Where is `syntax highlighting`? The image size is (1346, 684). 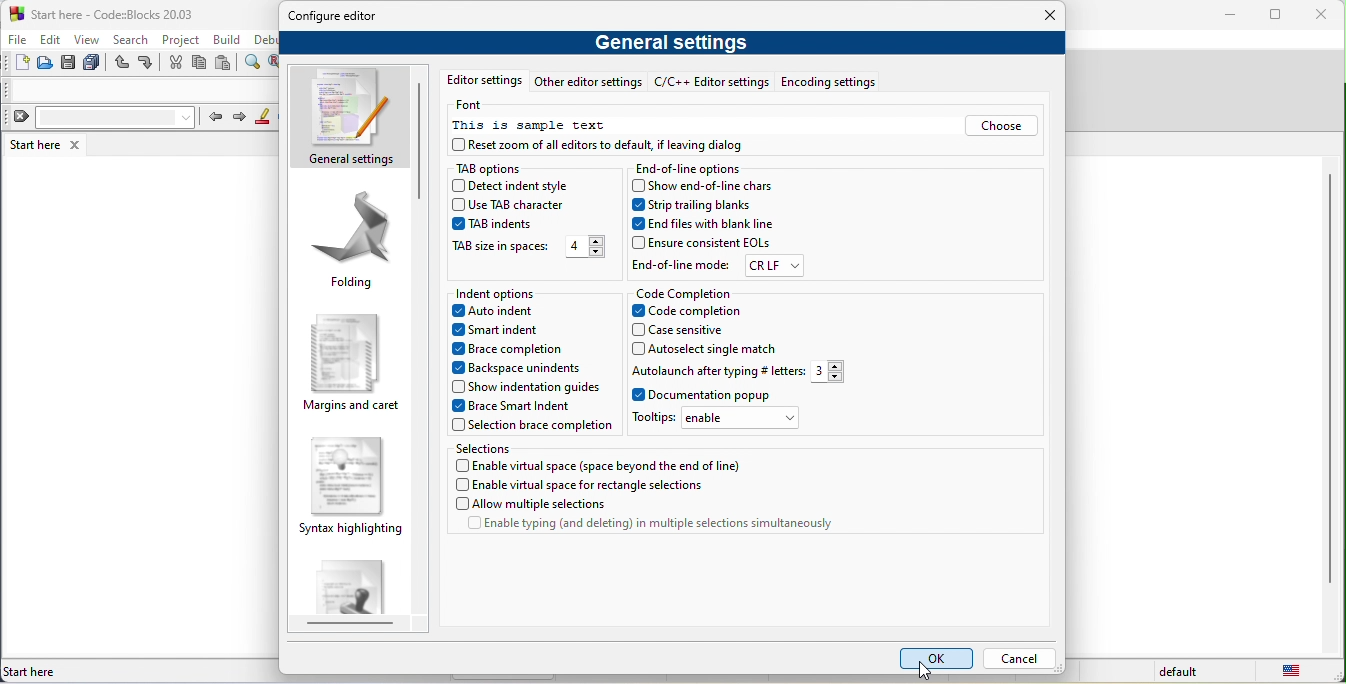 syntax highlighting is located at coordinates (348, 490).